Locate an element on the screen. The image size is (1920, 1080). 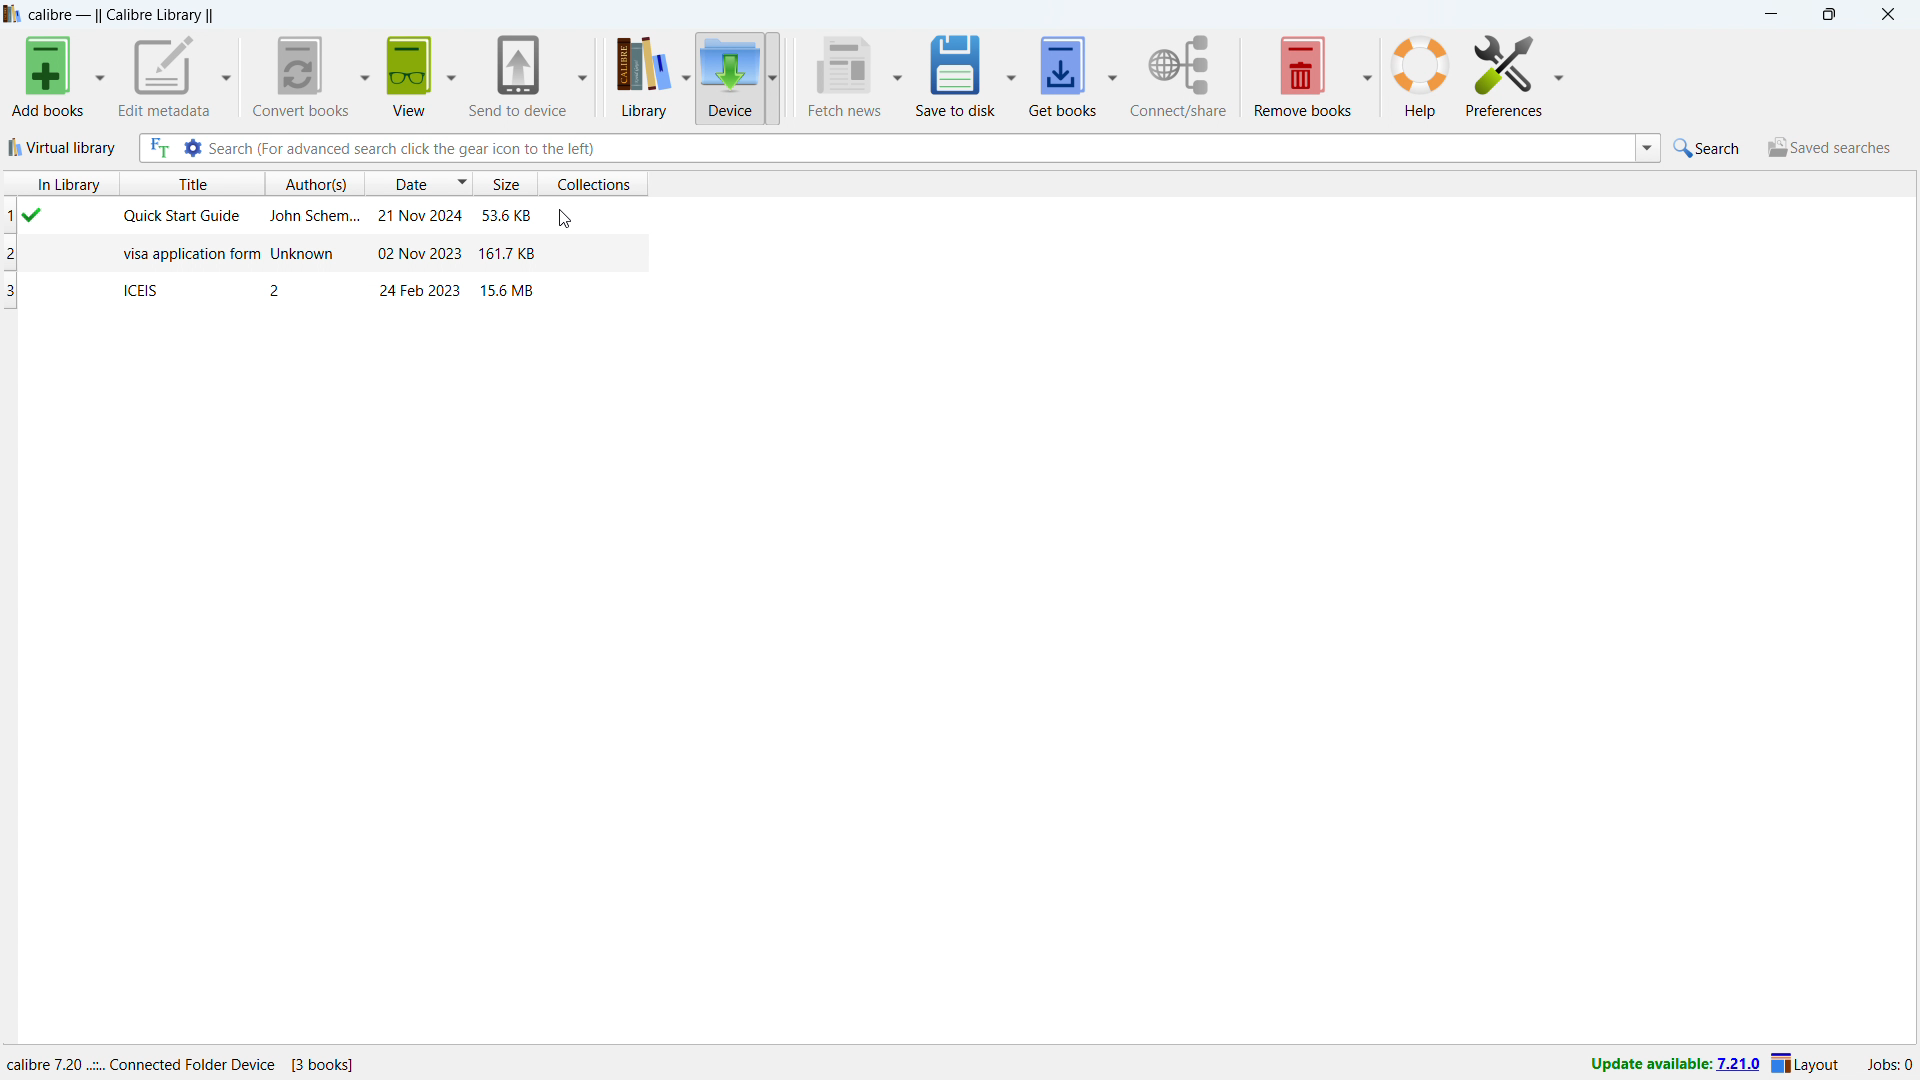
library is located at coordinates (636, 79).